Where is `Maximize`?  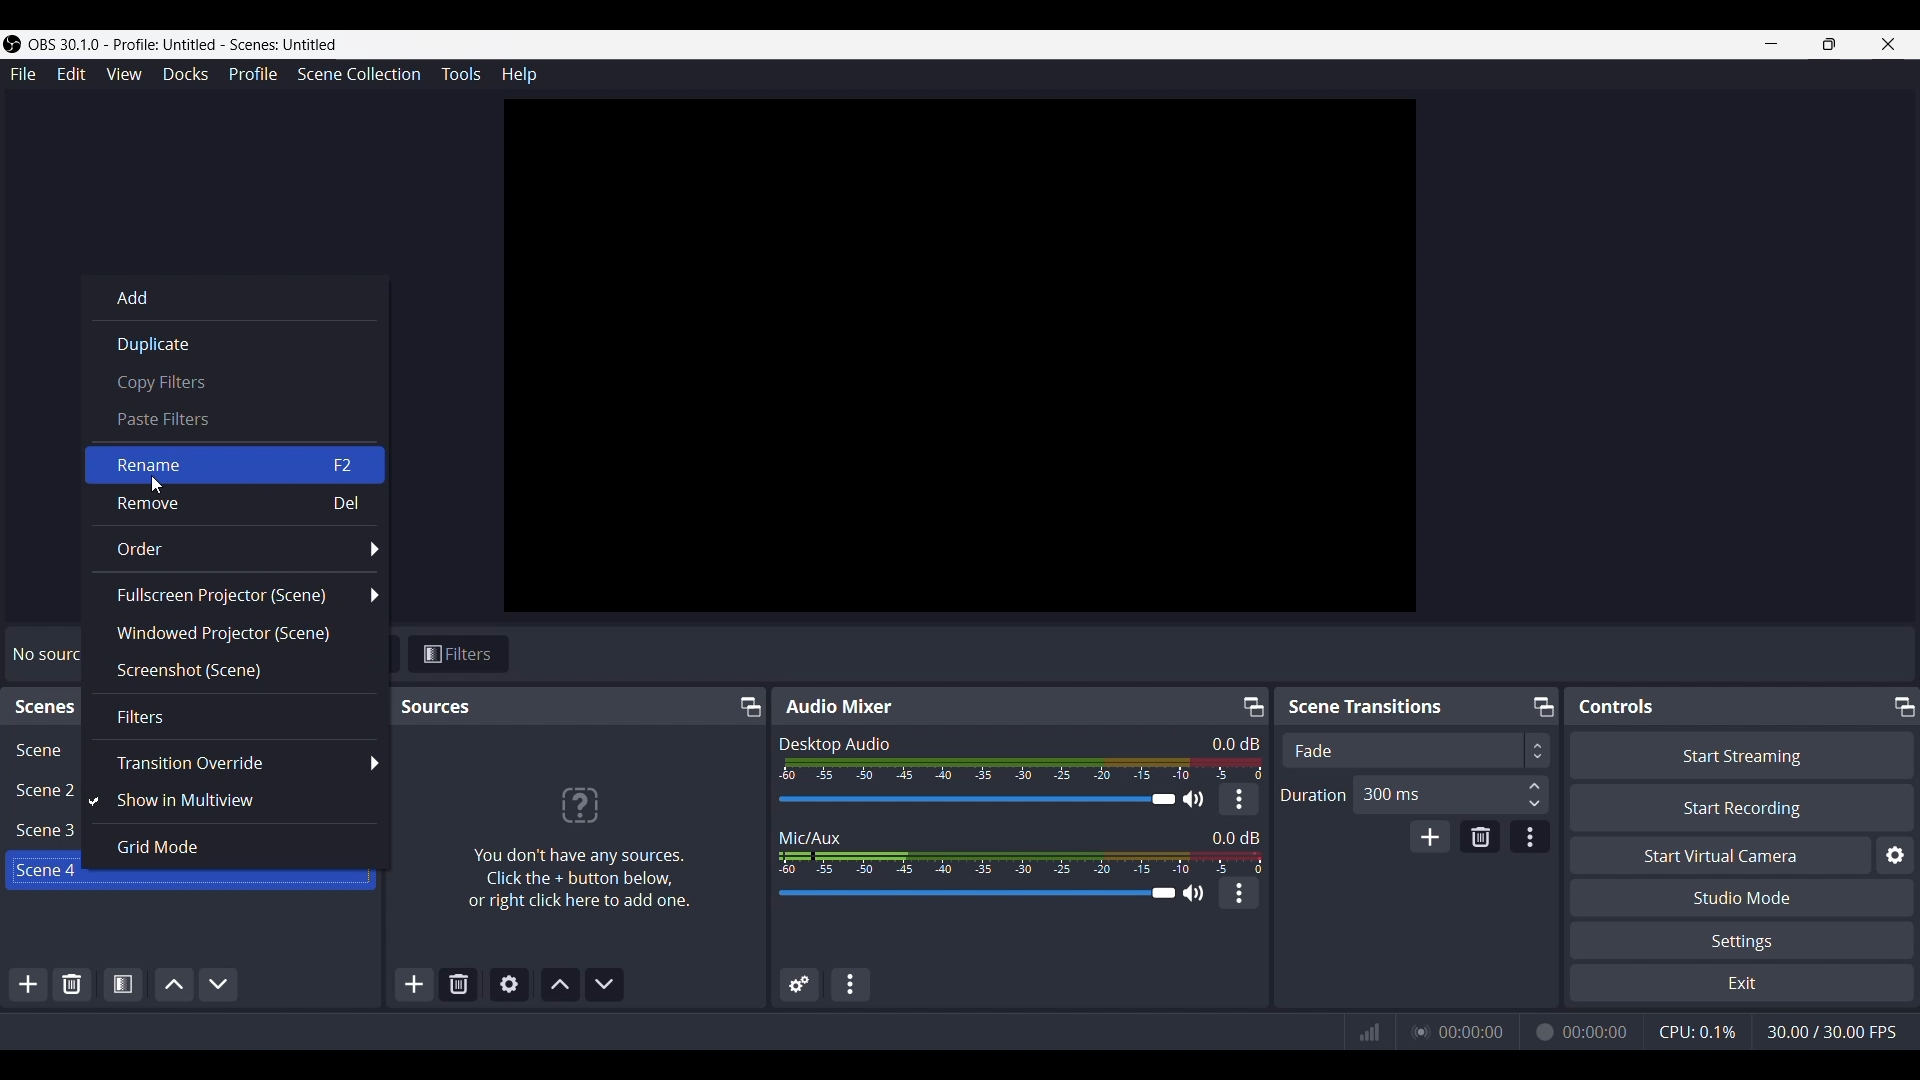 Maximize is located at coordinates (1830, 44).